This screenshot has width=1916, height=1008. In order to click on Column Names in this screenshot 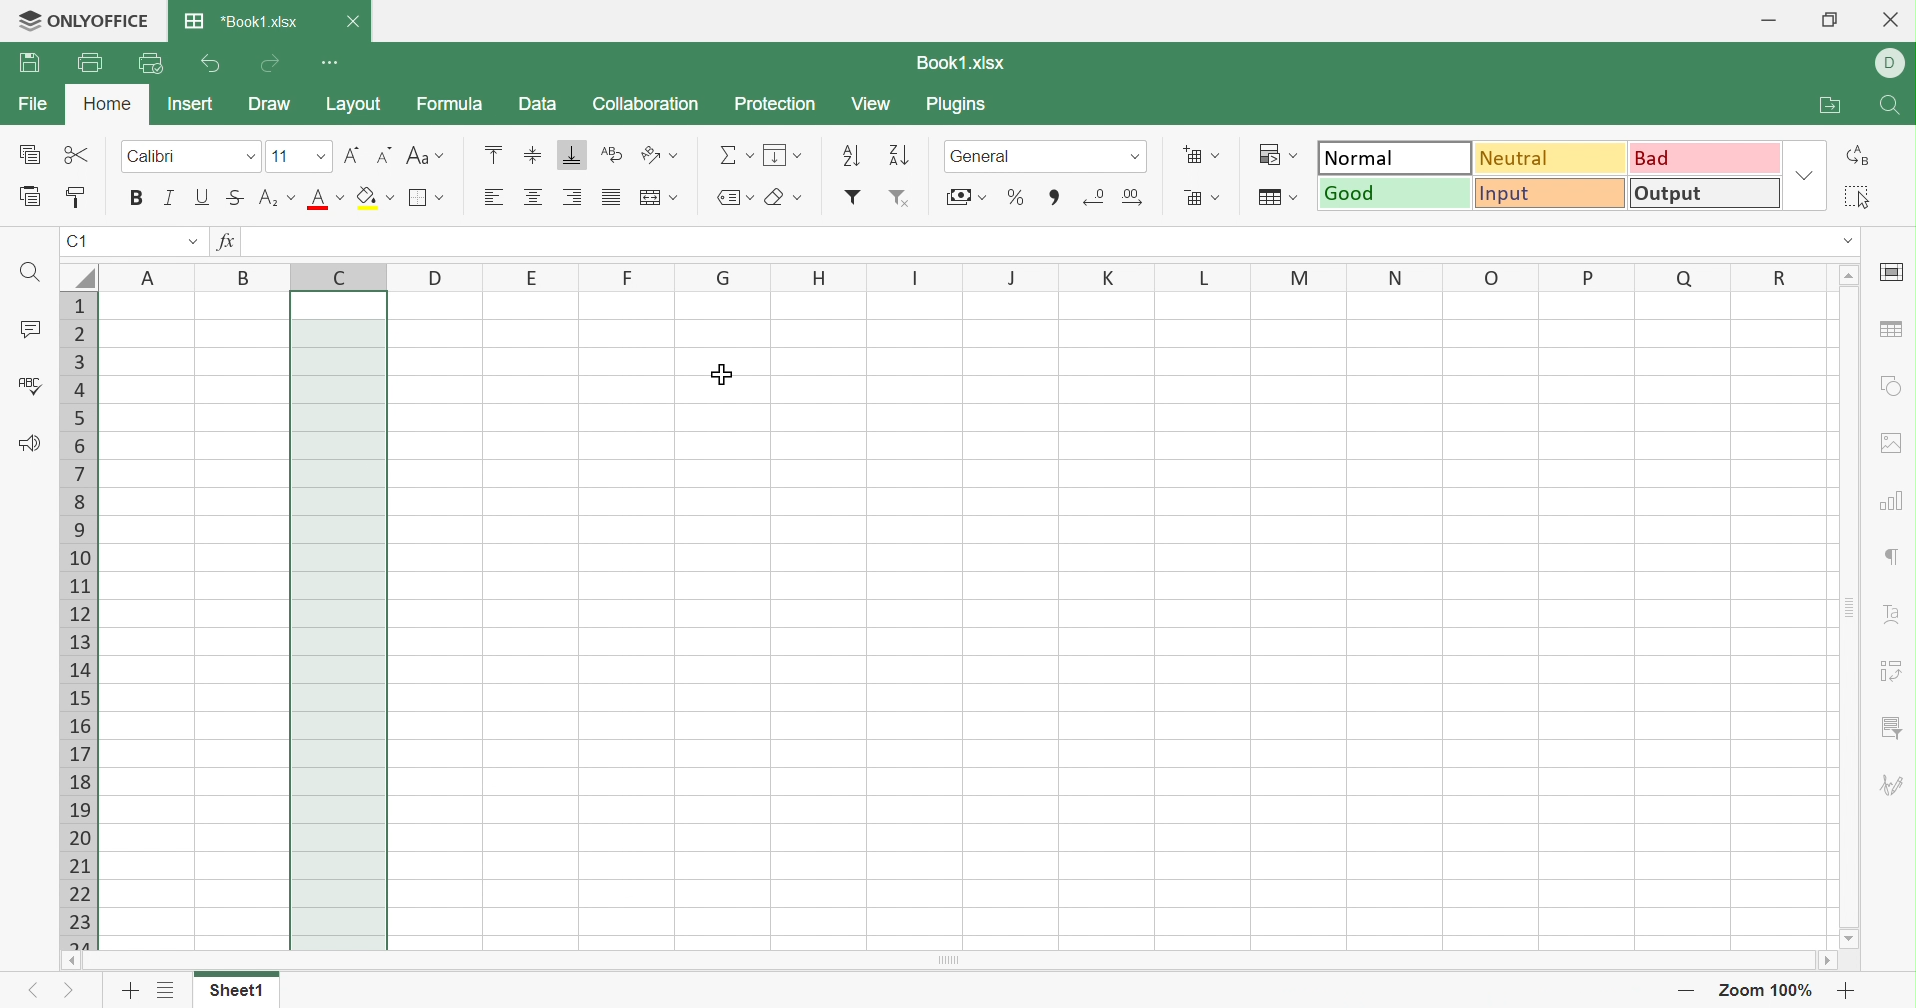, I will do `click(945, 274)`.